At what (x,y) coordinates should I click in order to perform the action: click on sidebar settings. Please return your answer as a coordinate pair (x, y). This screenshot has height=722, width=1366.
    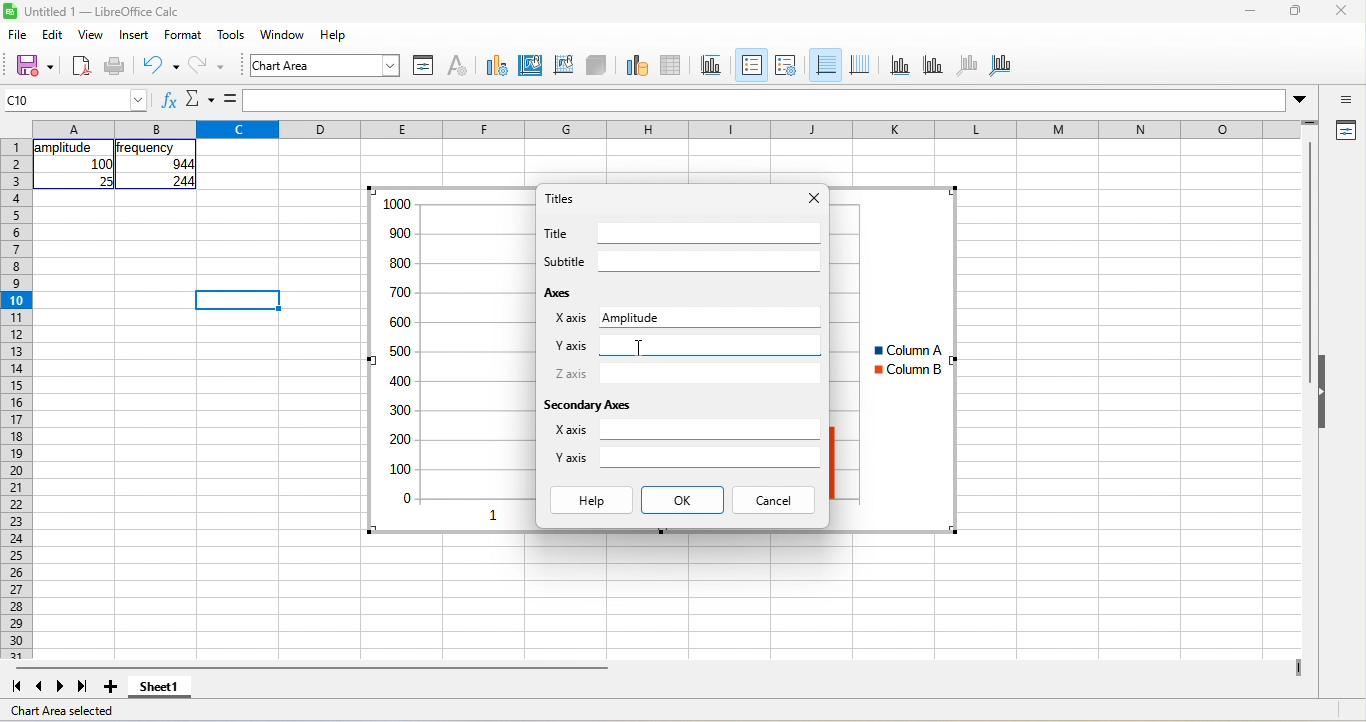
    Looking at the image, I should click on (1344, 99).